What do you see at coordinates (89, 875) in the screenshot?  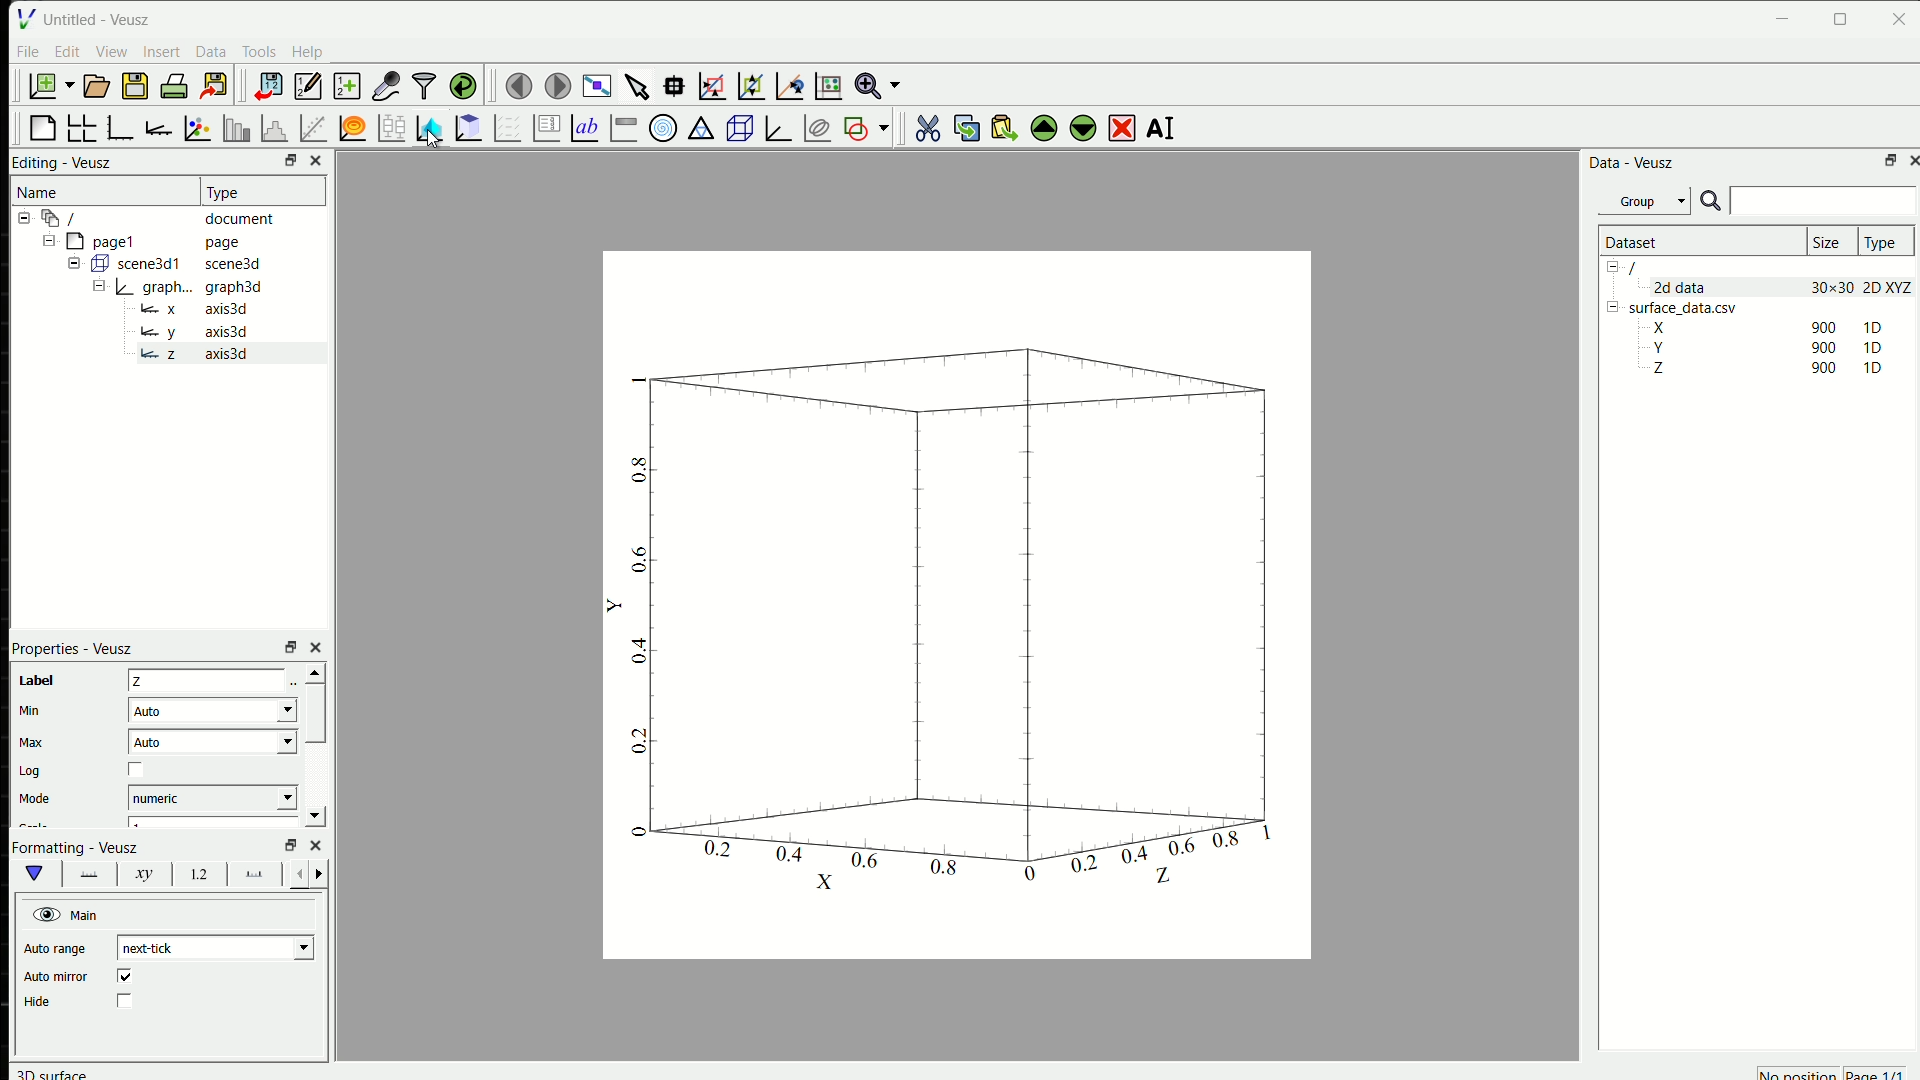 I see `graph axes` at bounding box center [89, 875].